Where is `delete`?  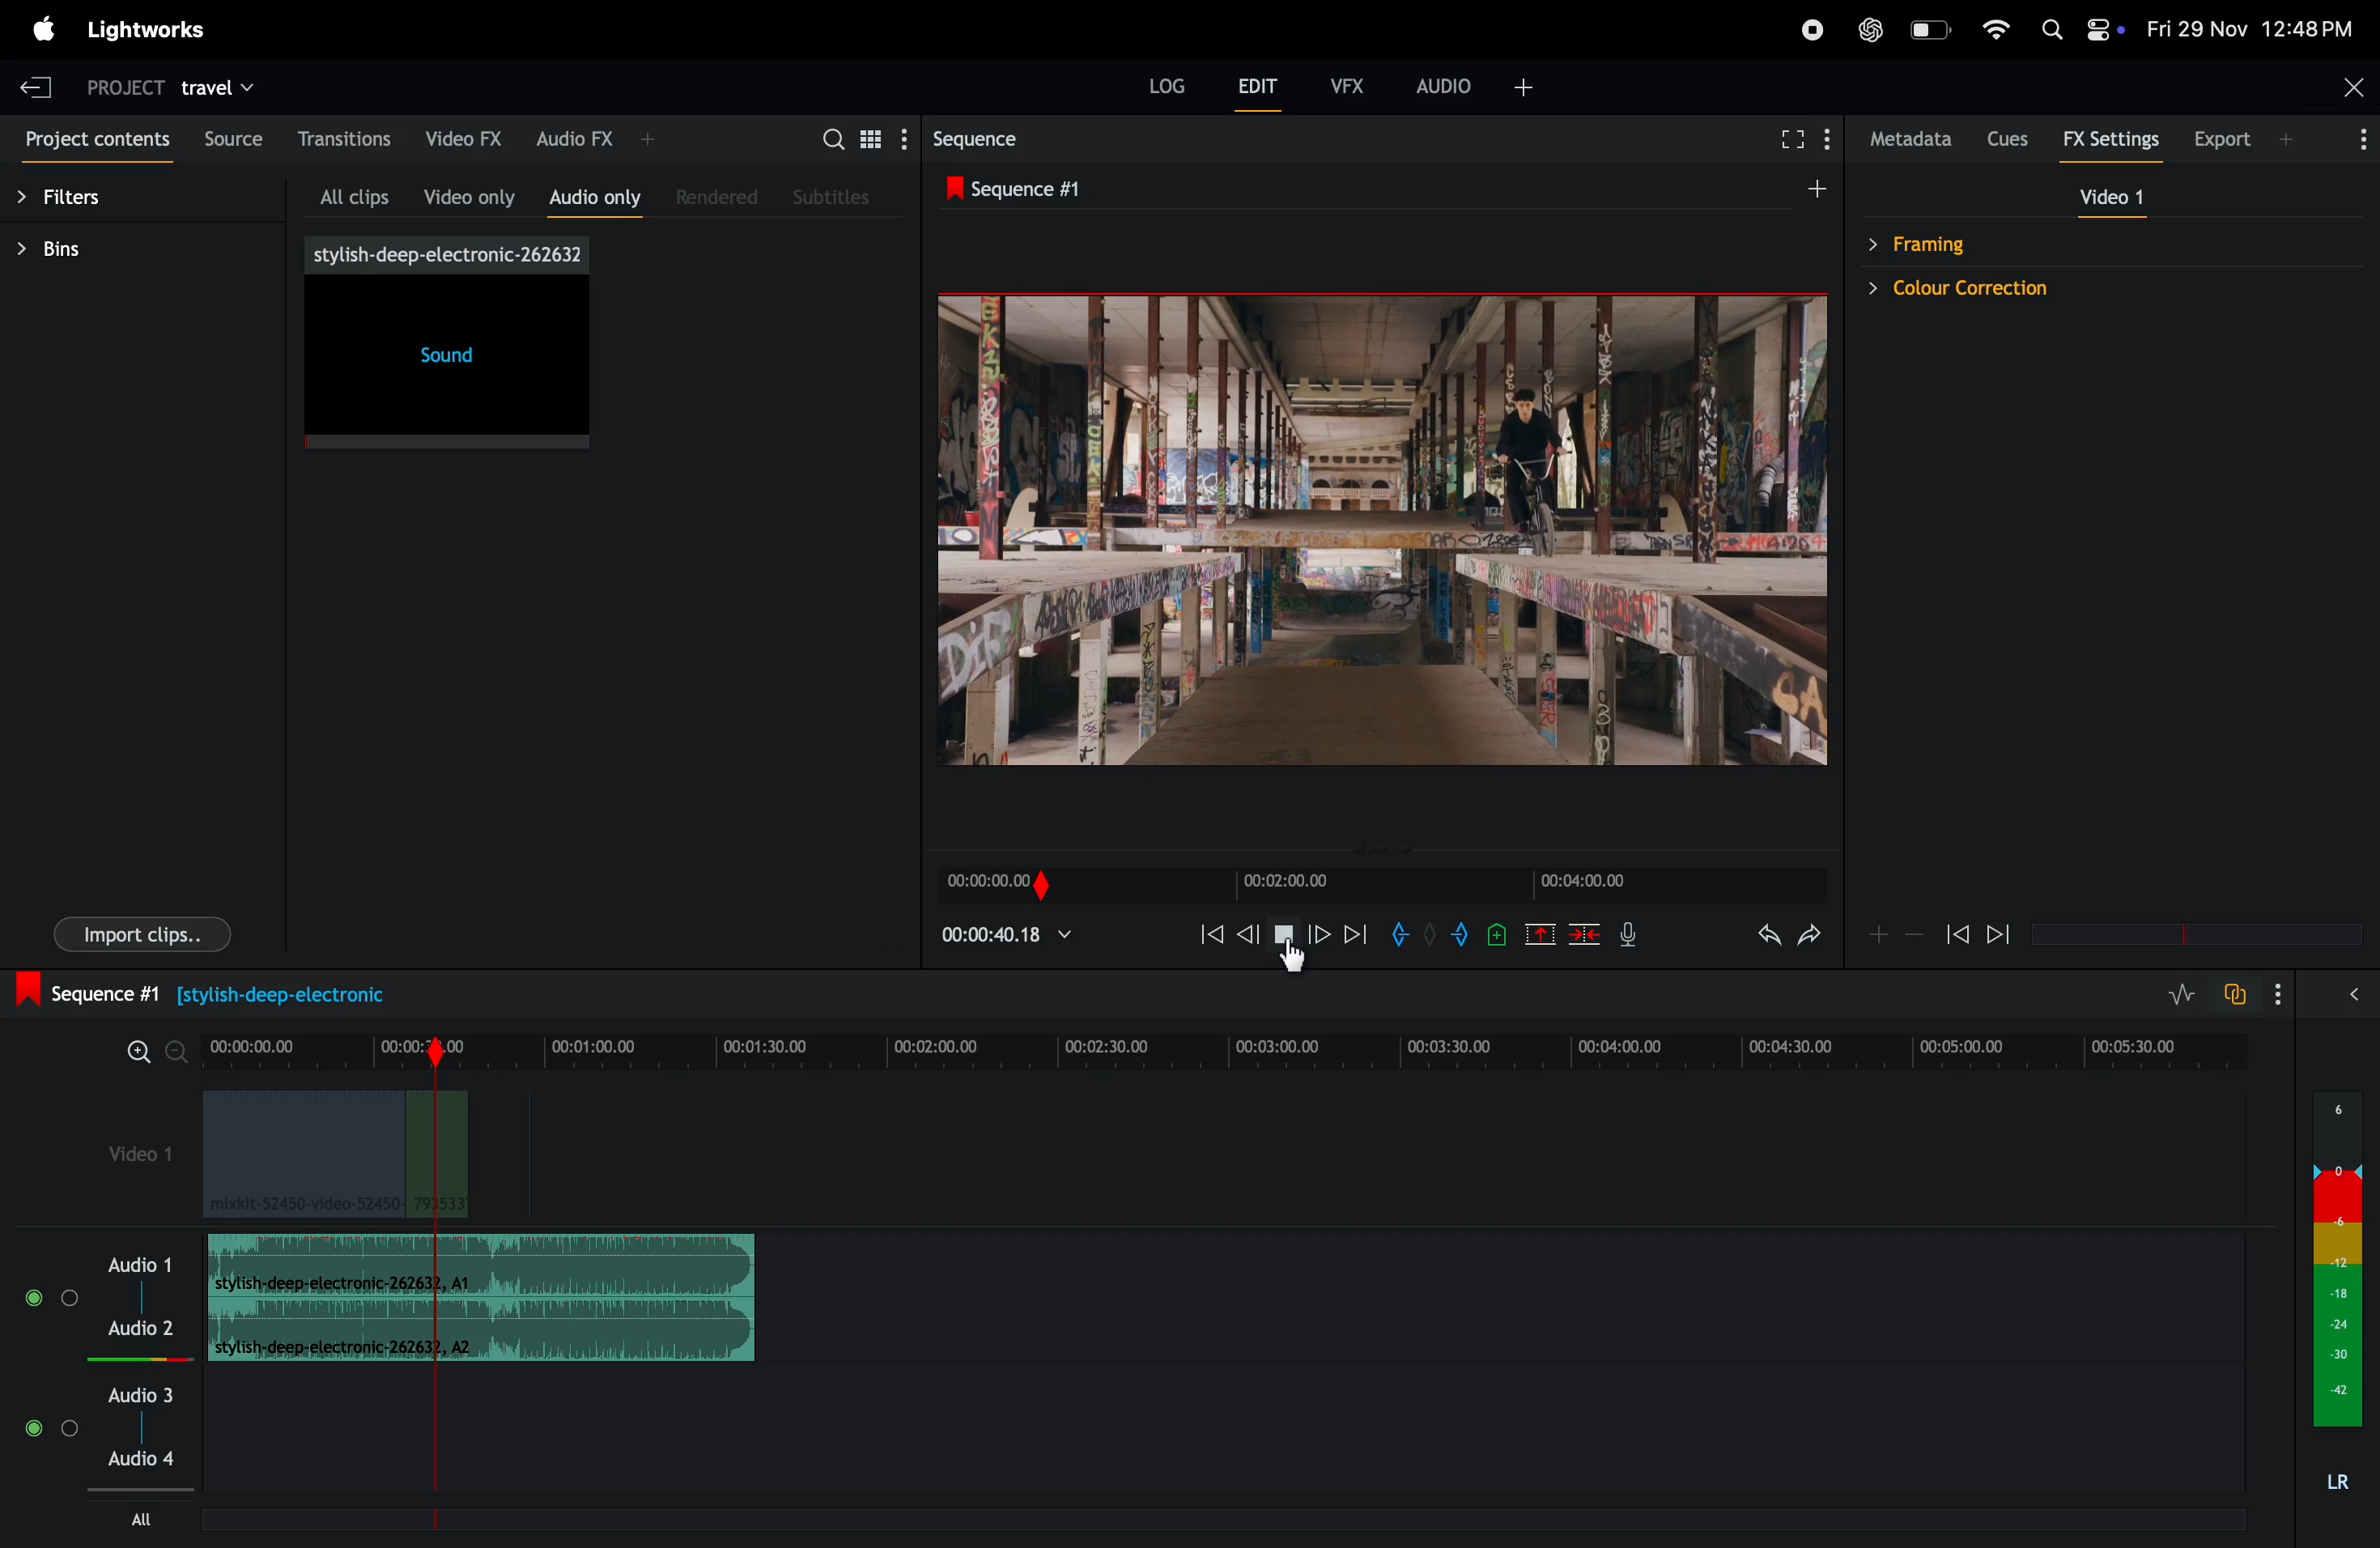 delete is located at coordinates (1585, 932).